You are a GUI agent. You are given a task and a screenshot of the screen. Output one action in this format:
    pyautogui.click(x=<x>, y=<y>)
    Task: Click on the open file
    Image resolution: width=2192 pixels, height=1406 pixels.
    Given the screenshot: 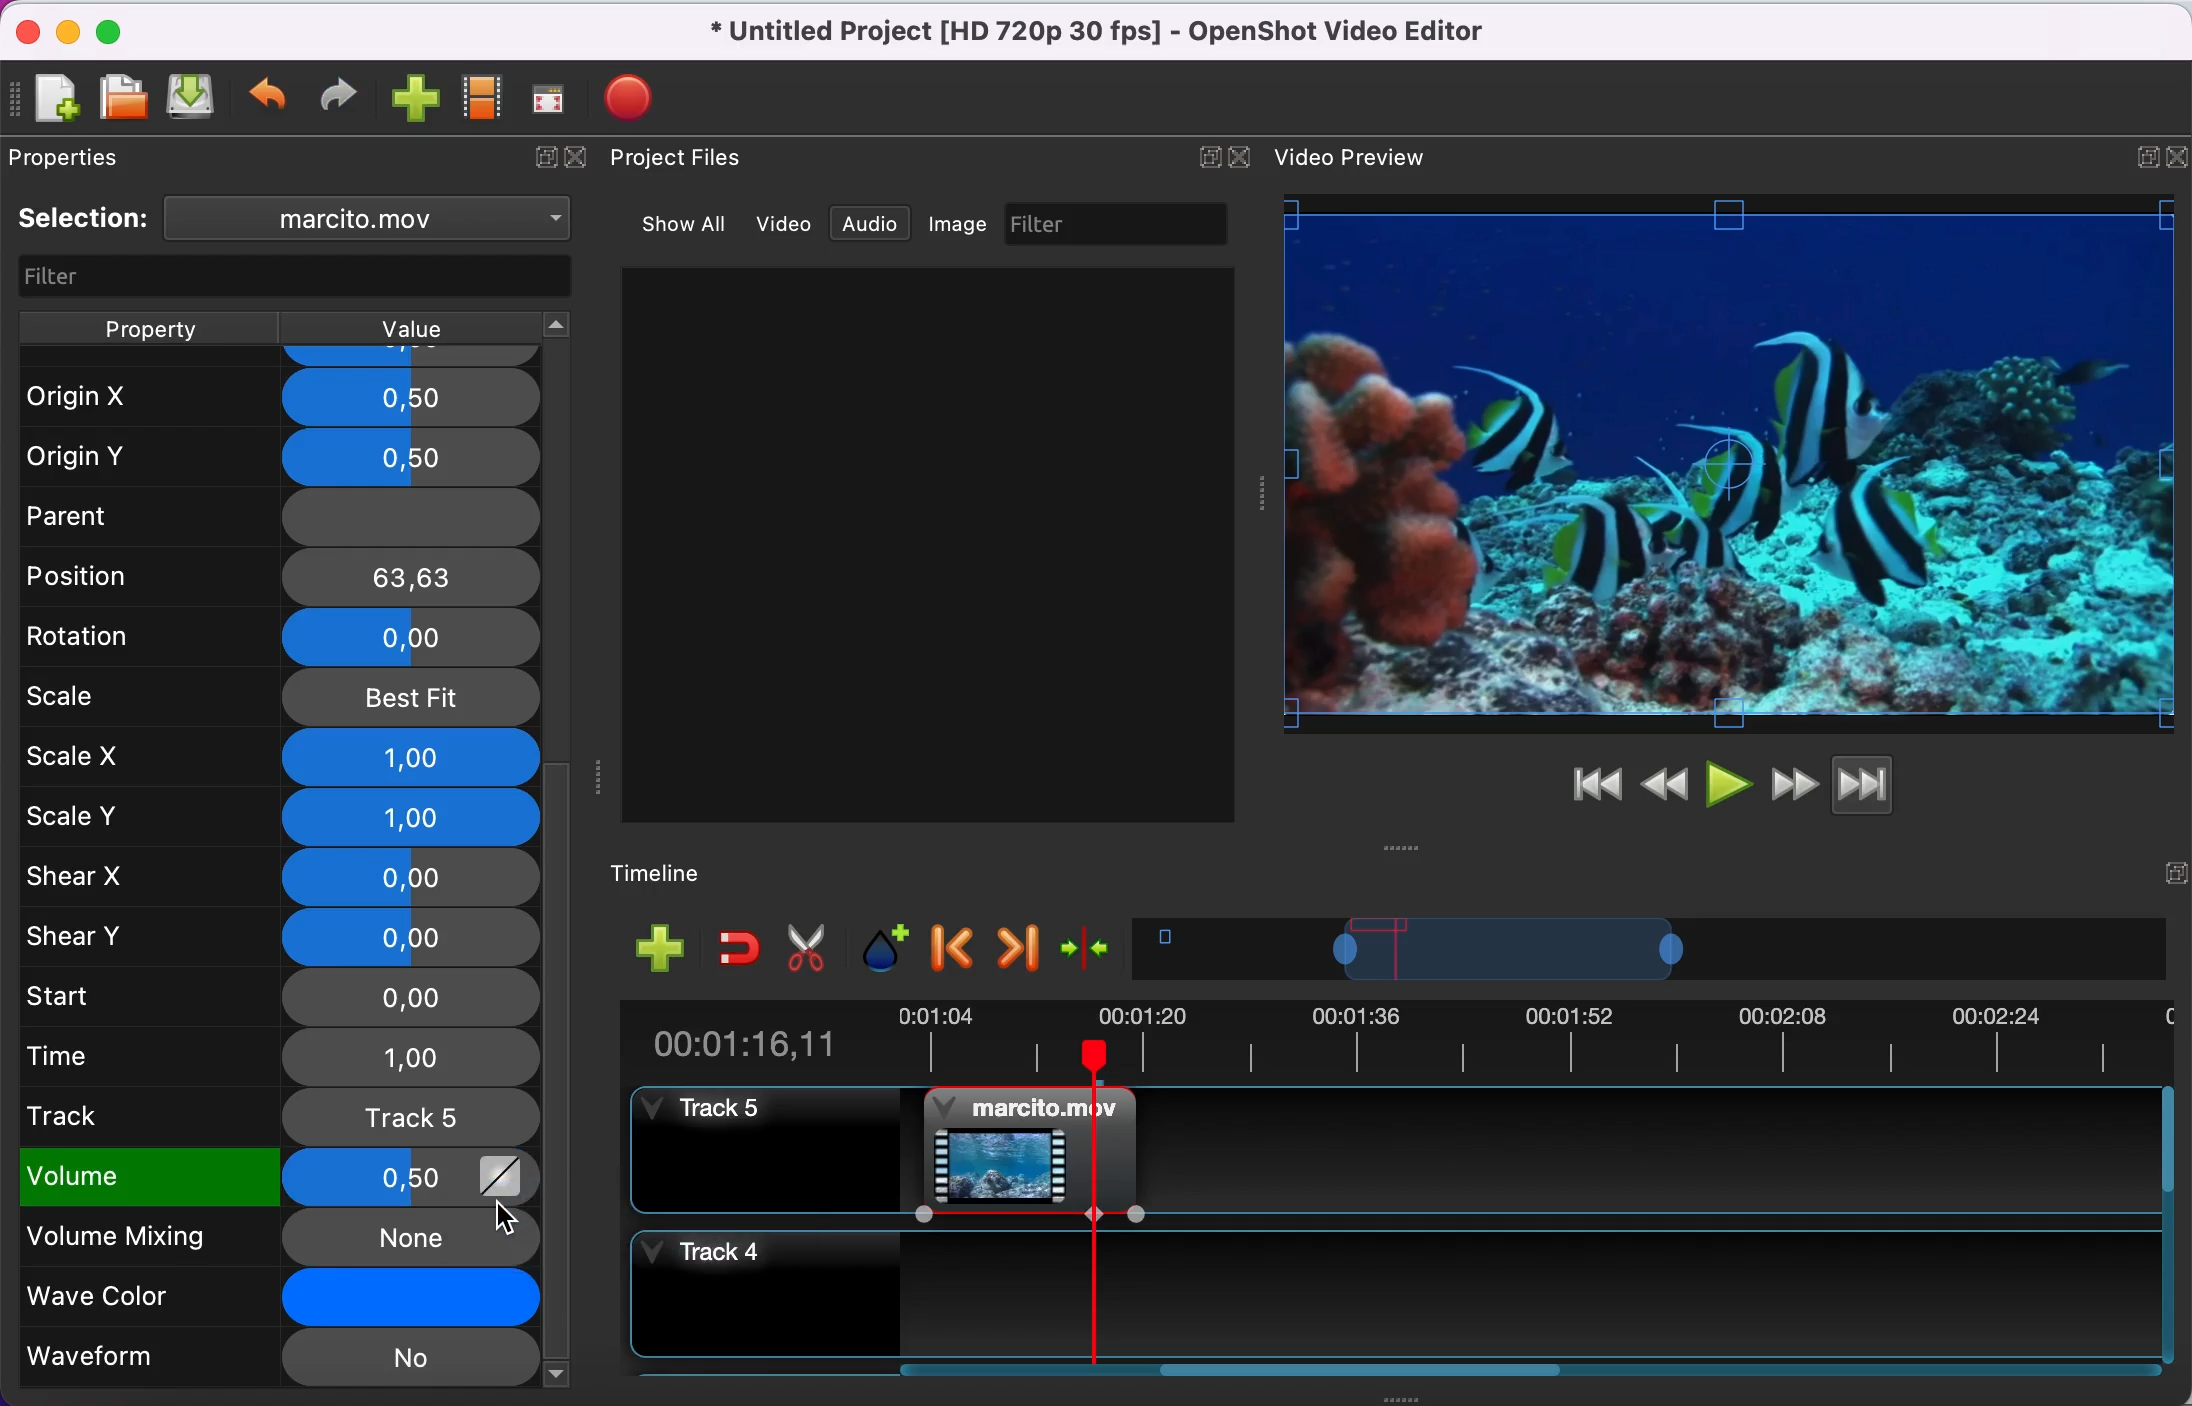 What is the action you would take?
    pyautogui.click(x=122, y=97)
    